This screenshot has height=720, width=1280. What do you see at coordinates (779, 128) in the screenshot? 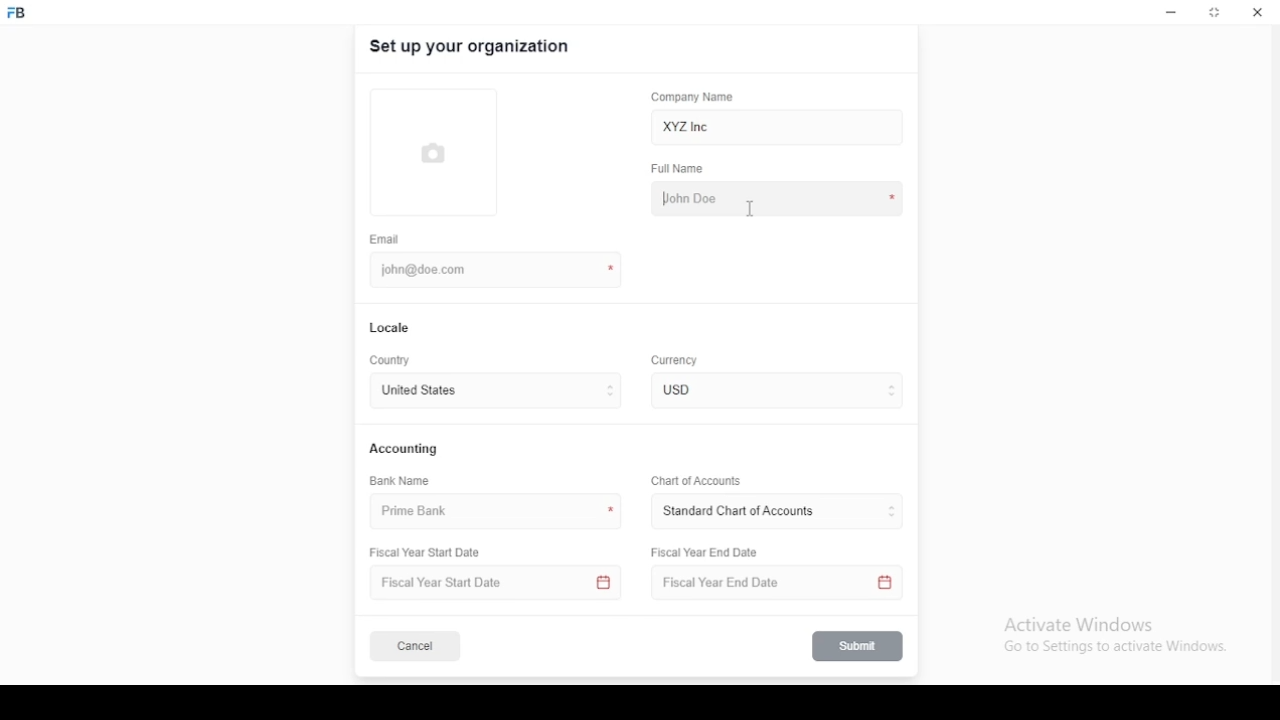
I see `XYZ Inc` at bounding box center [779, 128].